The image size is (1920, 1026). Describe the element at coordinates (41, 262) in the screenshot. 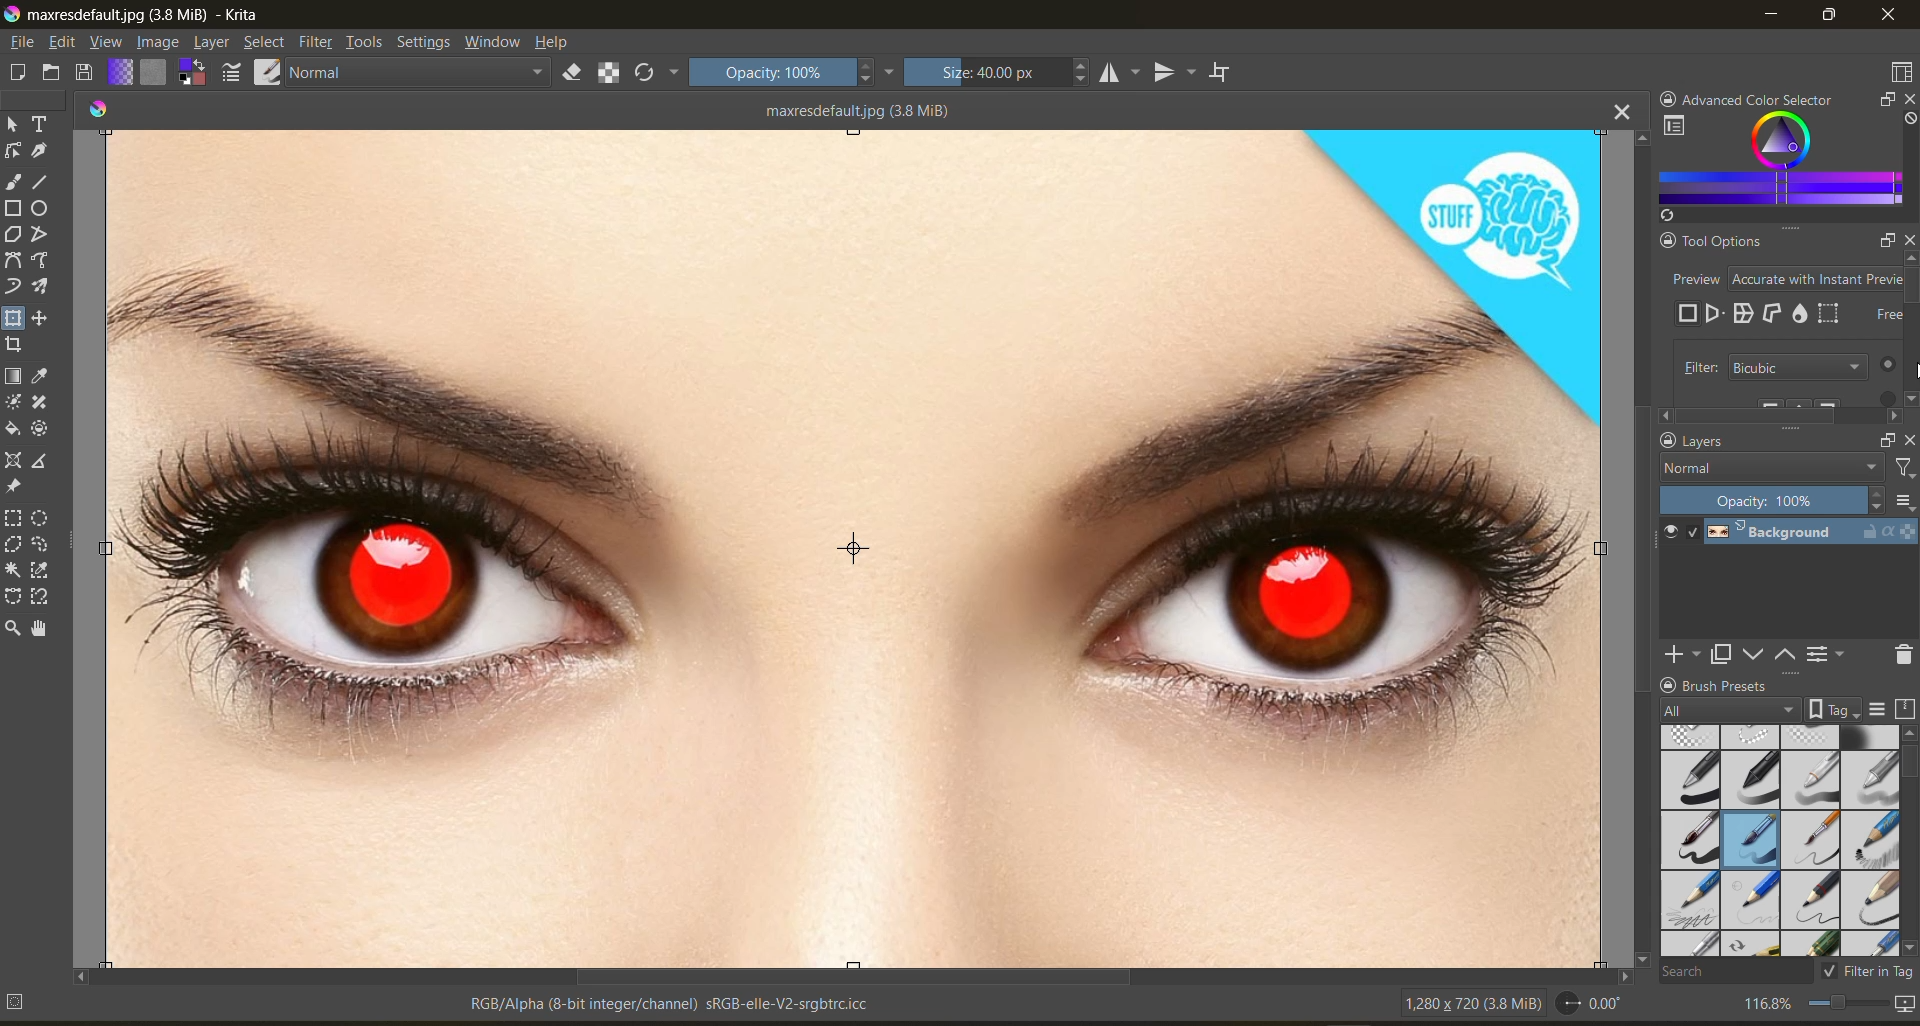

I see `tool` at that location.